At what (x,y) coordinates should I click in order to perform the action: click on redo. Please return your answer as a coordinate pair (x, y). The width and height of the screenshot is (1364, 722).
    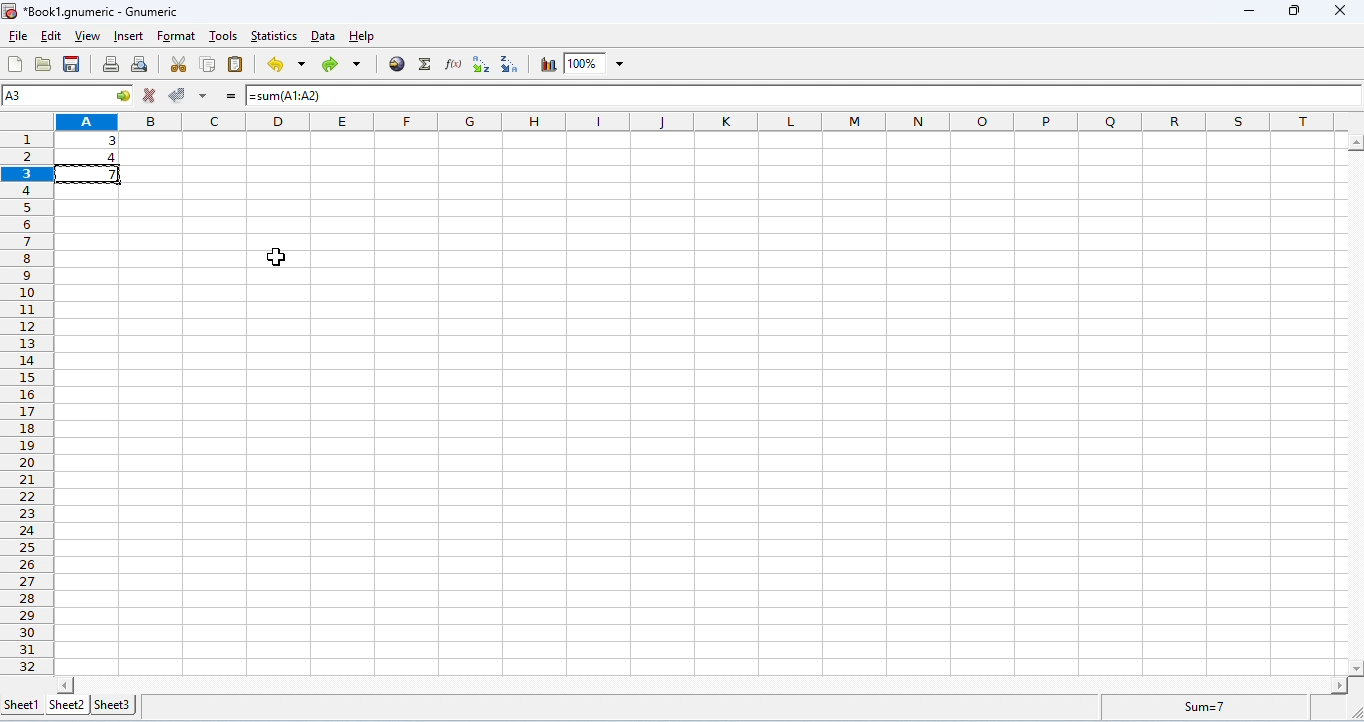
    Looking at the image, I should click on (338, 65).